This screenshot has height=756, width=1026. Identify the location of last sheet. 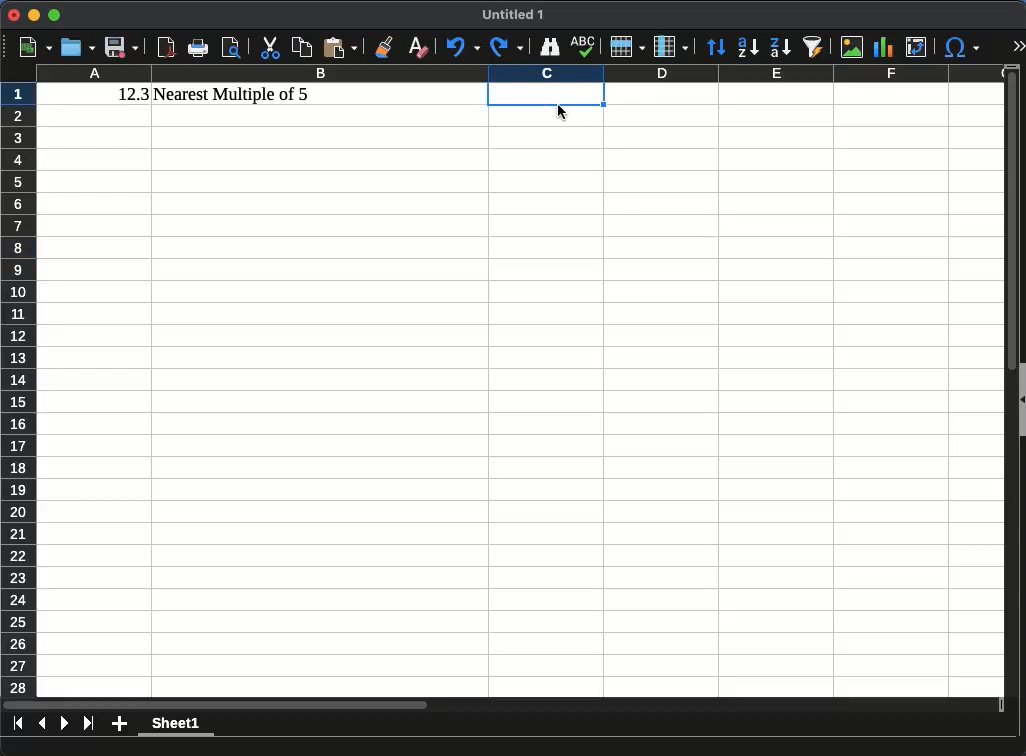
(90, 724).